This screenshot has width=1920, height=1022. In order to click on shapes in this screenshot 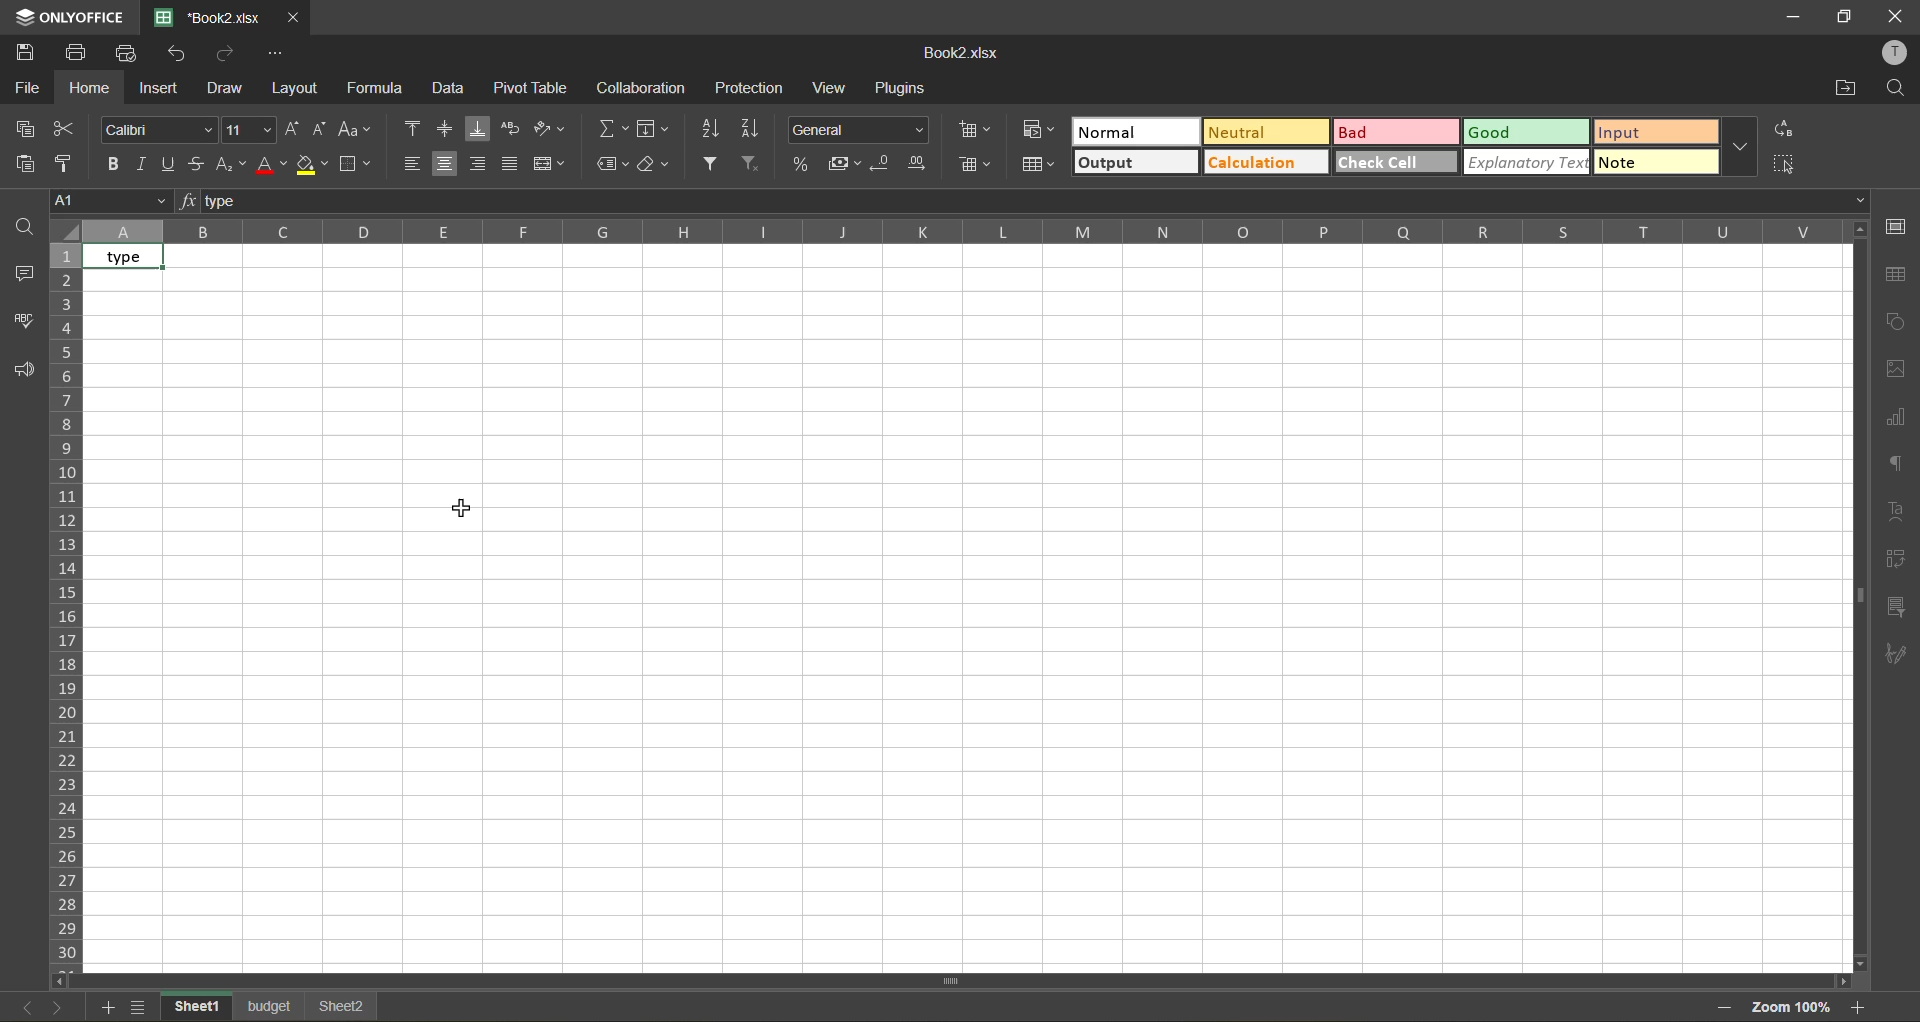, I will do `click(1901, 318)`.